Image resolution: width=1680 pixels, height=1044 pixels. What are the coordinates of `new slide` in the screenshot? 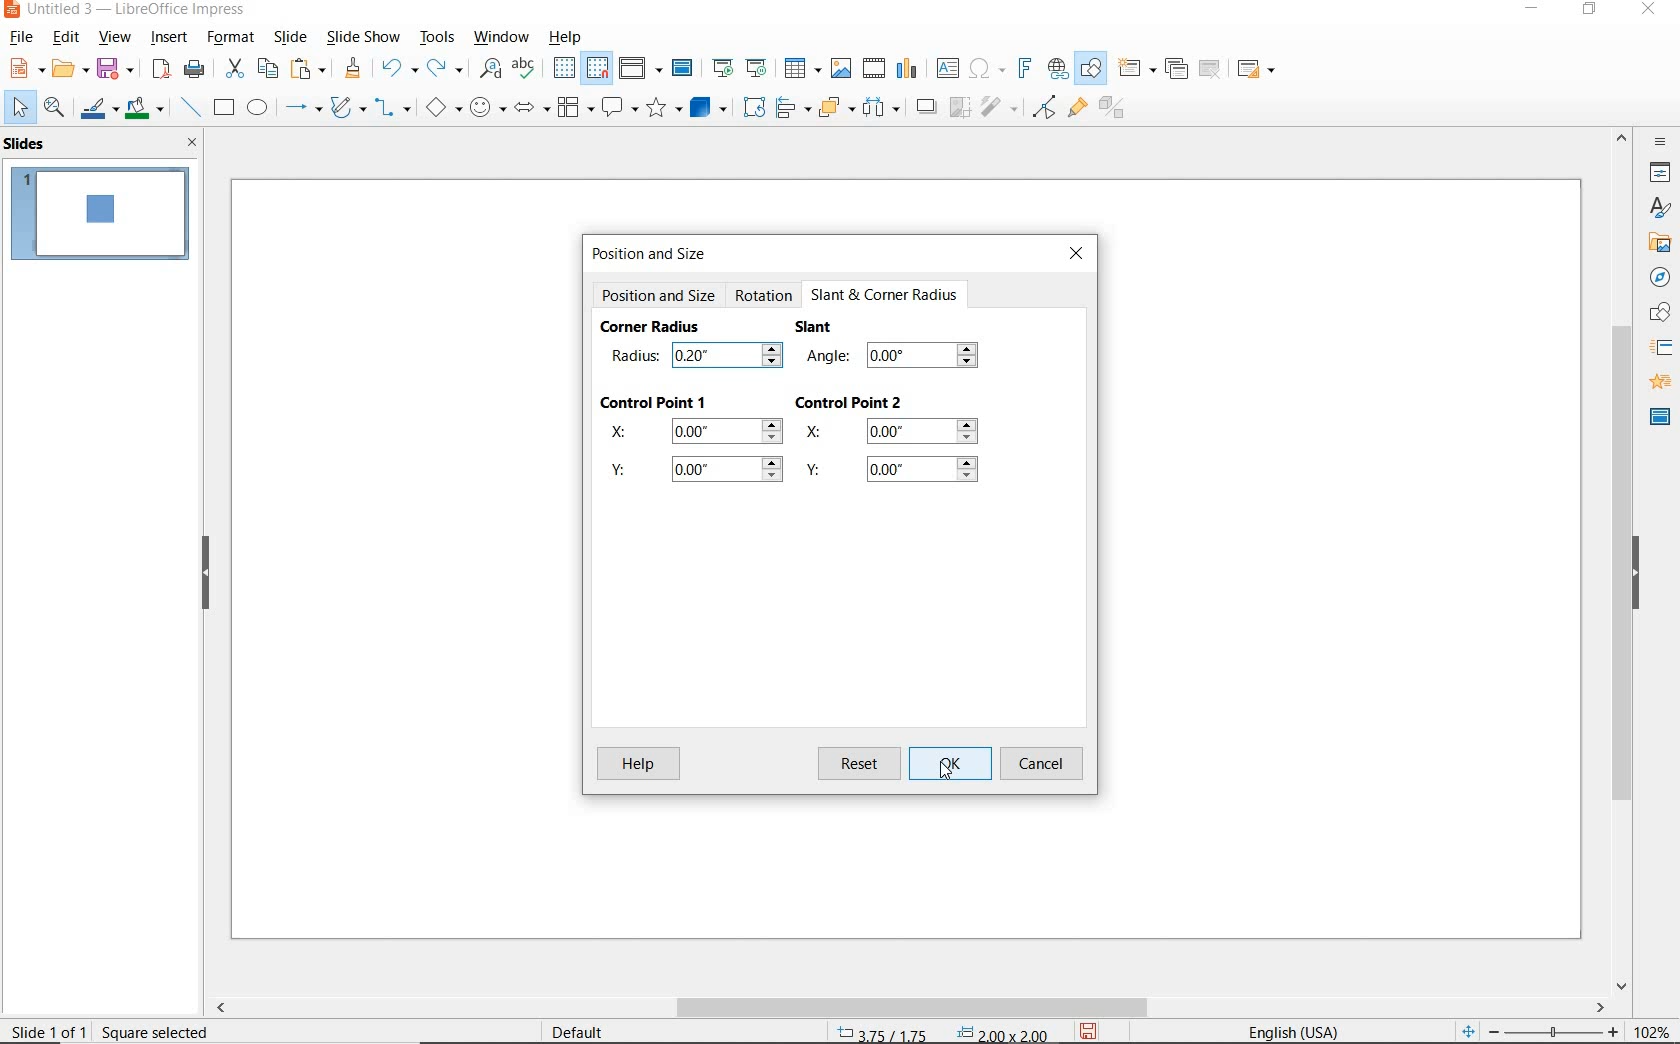 It's located at (1137, 72).